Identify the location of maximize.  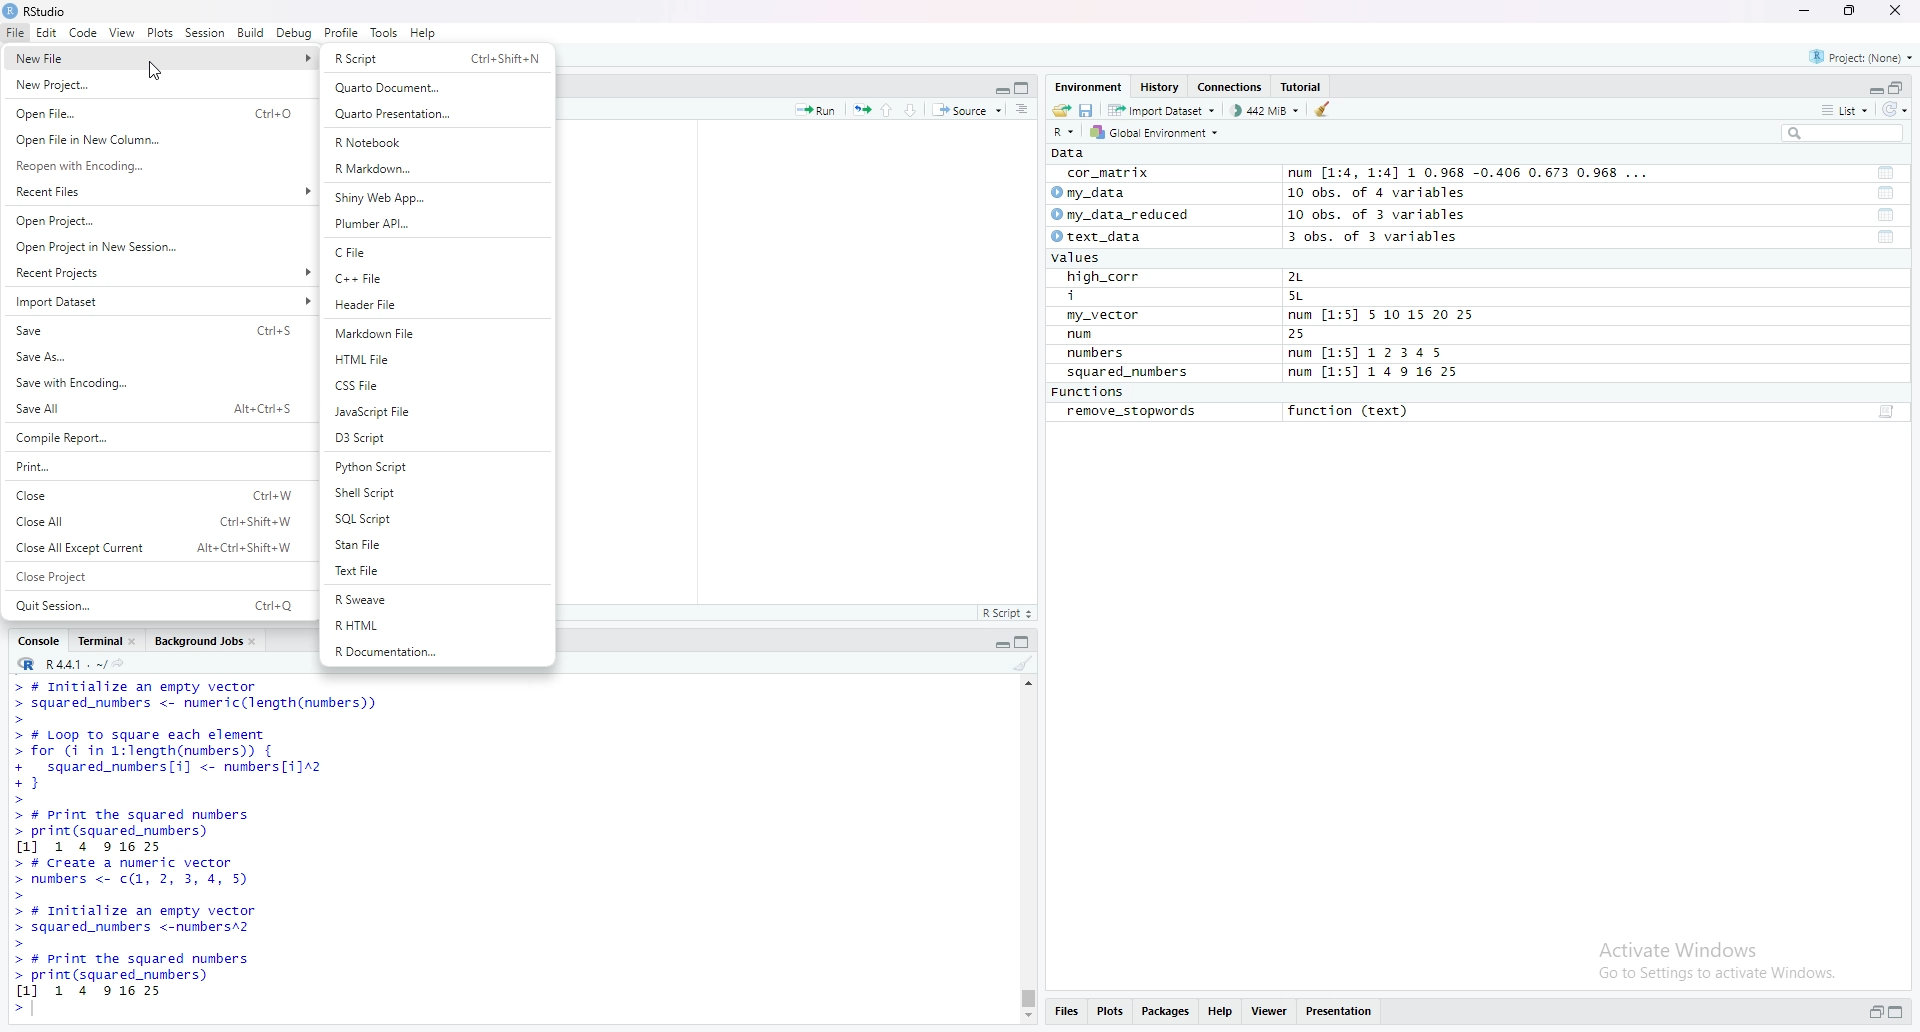
(1024, 88).